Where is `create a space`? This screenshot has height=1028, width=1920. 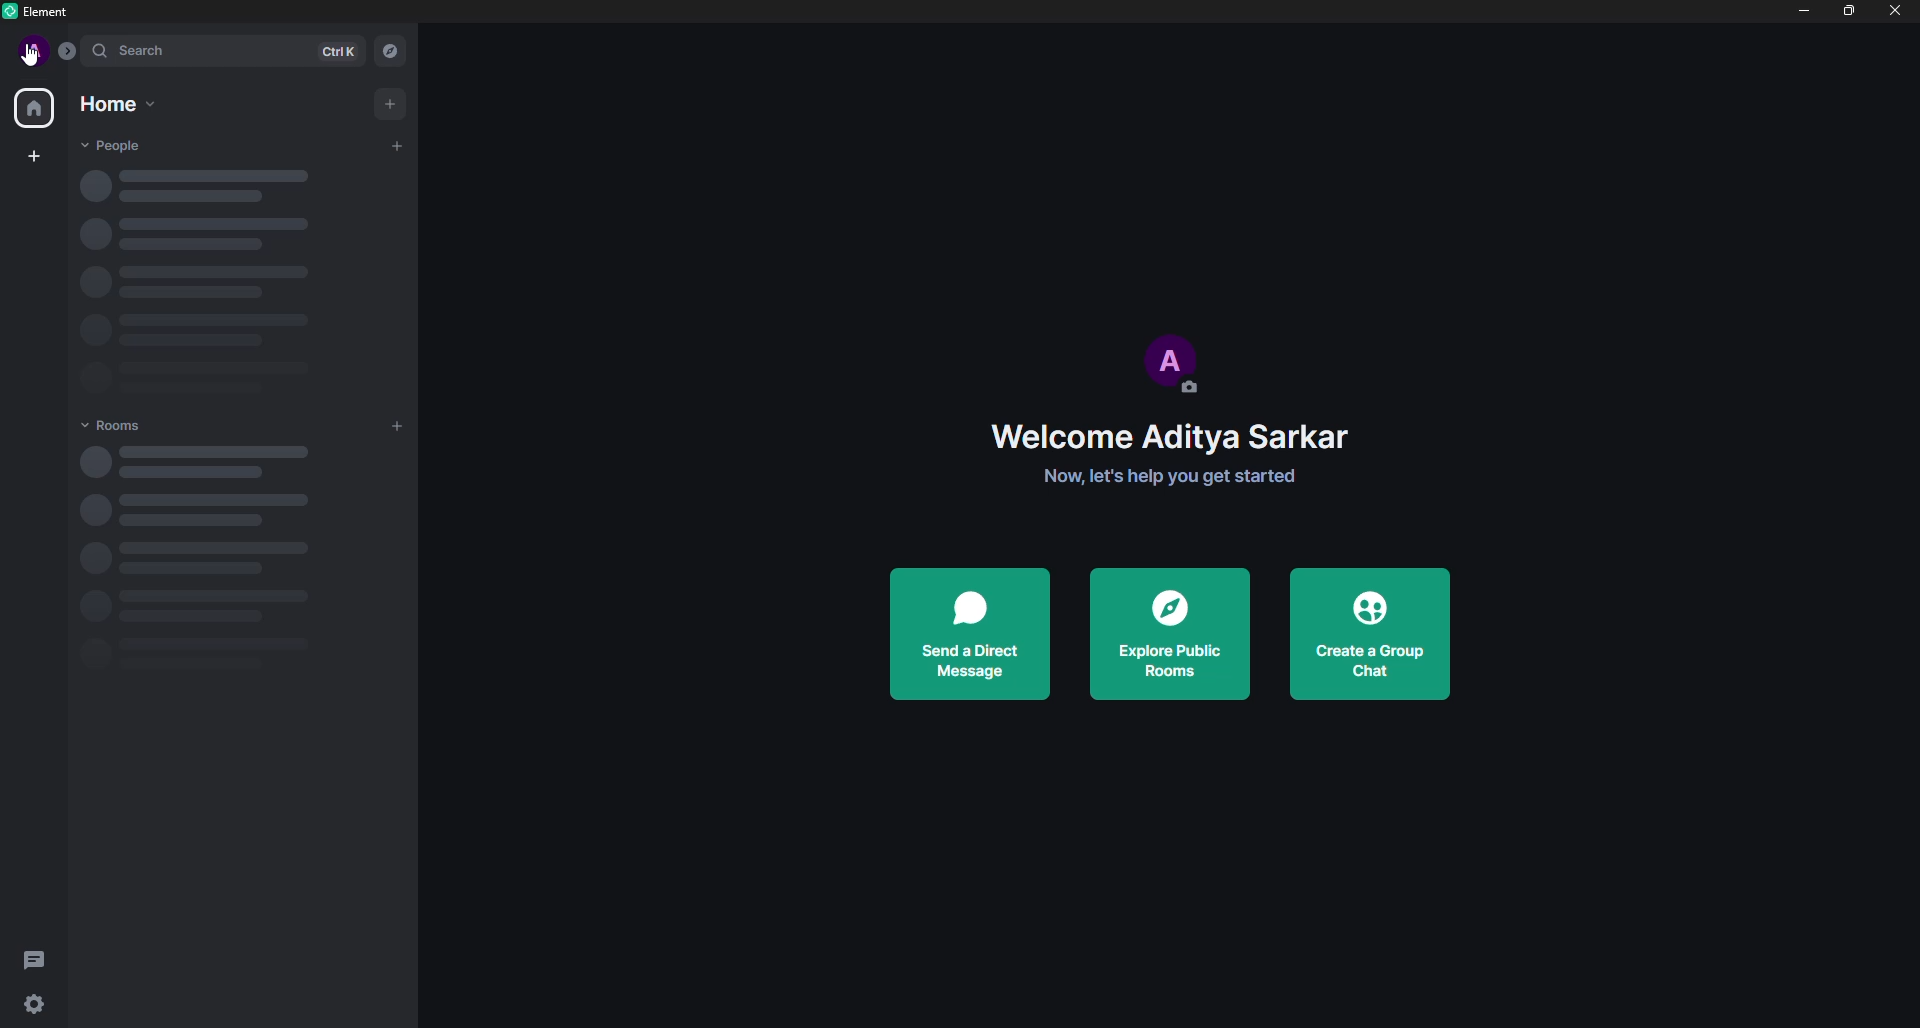
create a space is located at coordinates (37, 157).